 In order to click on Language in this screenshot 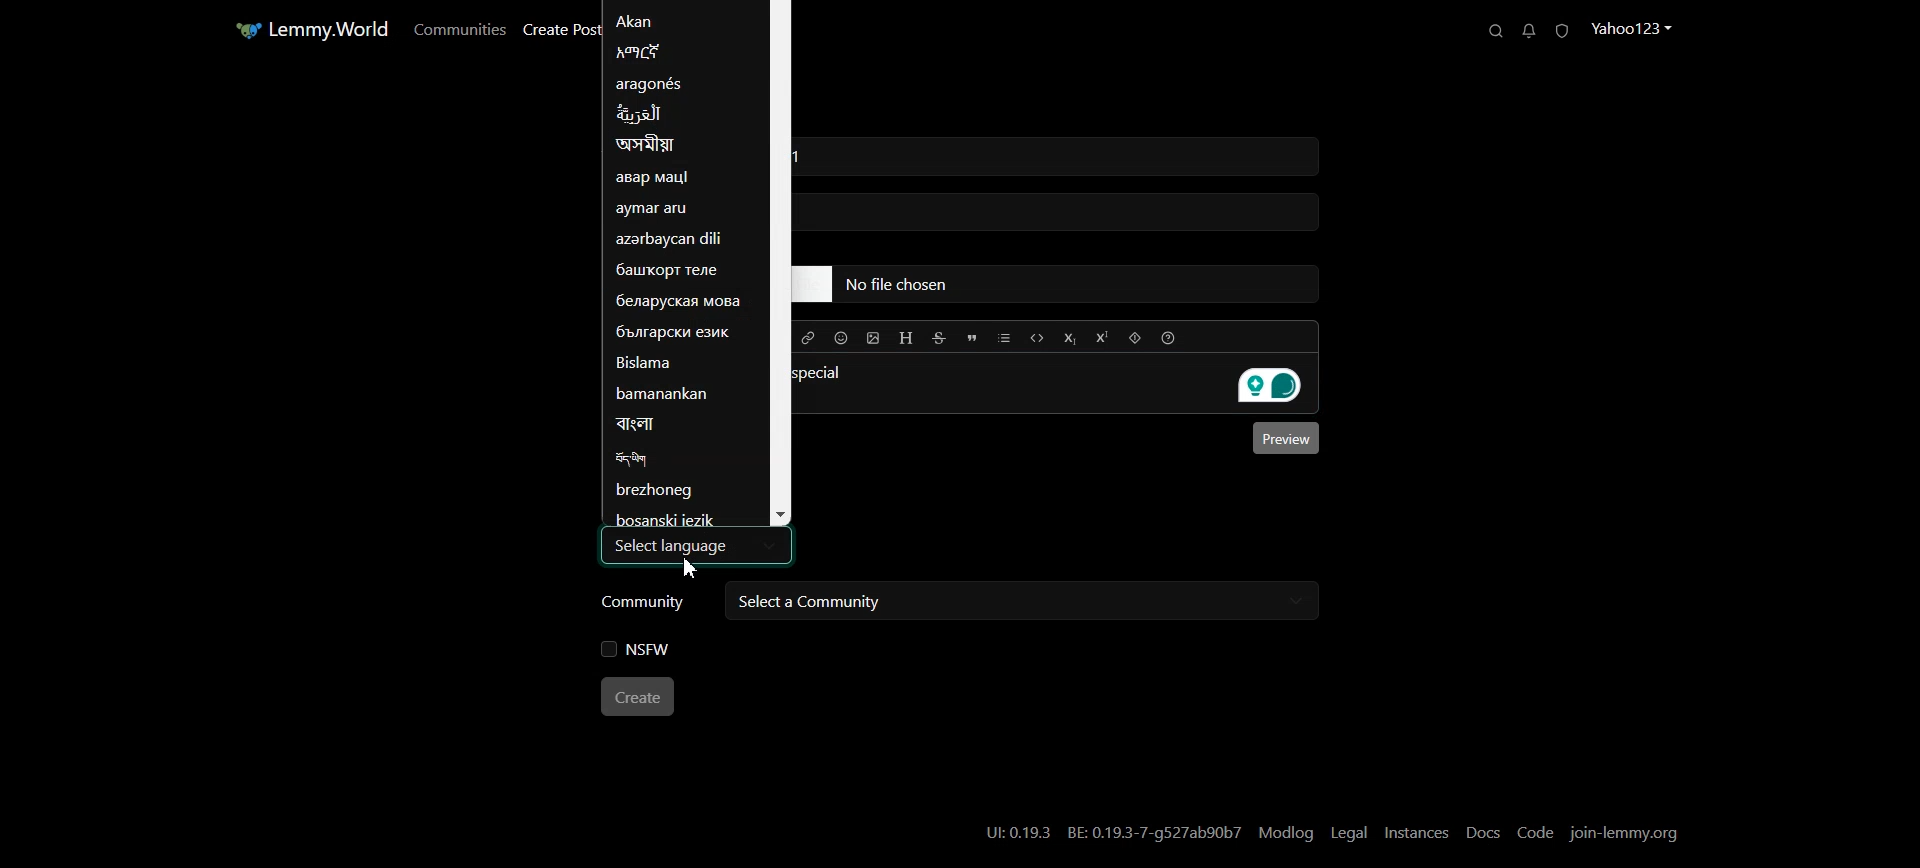, I will do `click(683, 270)`.